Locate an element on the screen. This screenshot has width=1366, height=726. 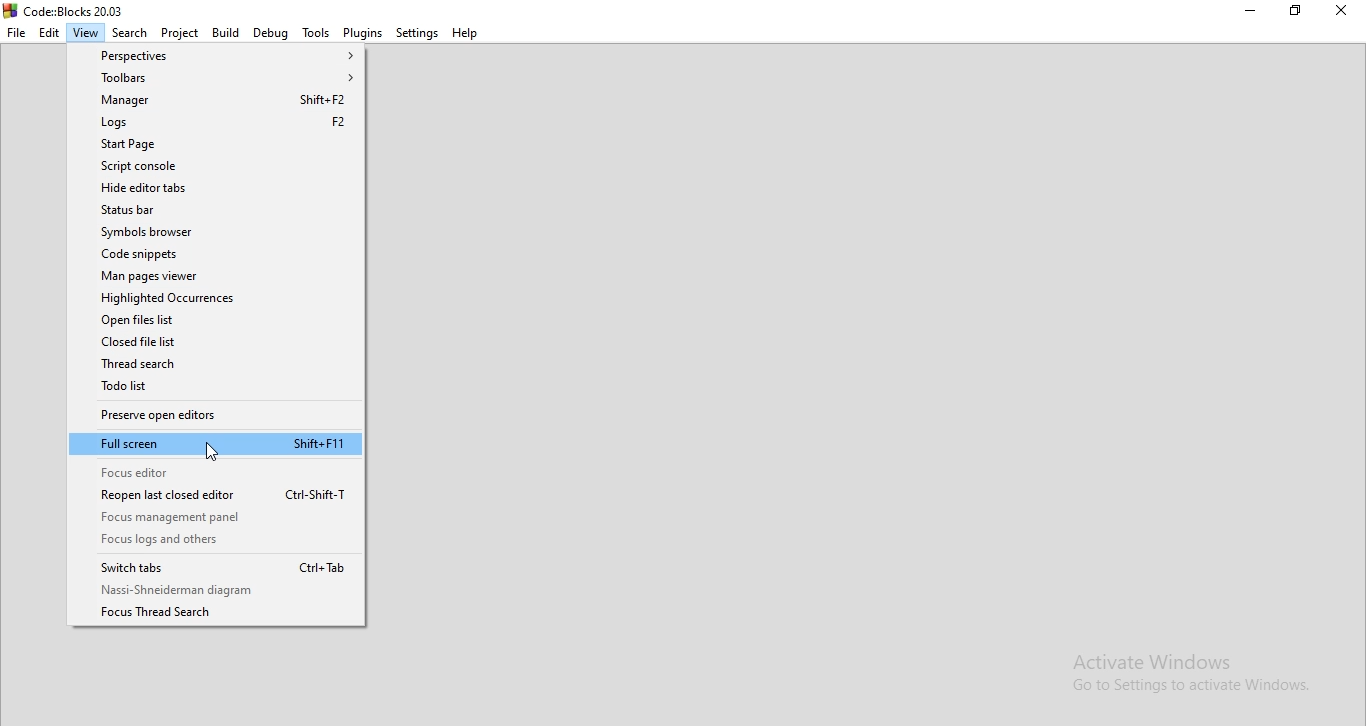
Reopen last closed editor is located at coordinates (217, 495).